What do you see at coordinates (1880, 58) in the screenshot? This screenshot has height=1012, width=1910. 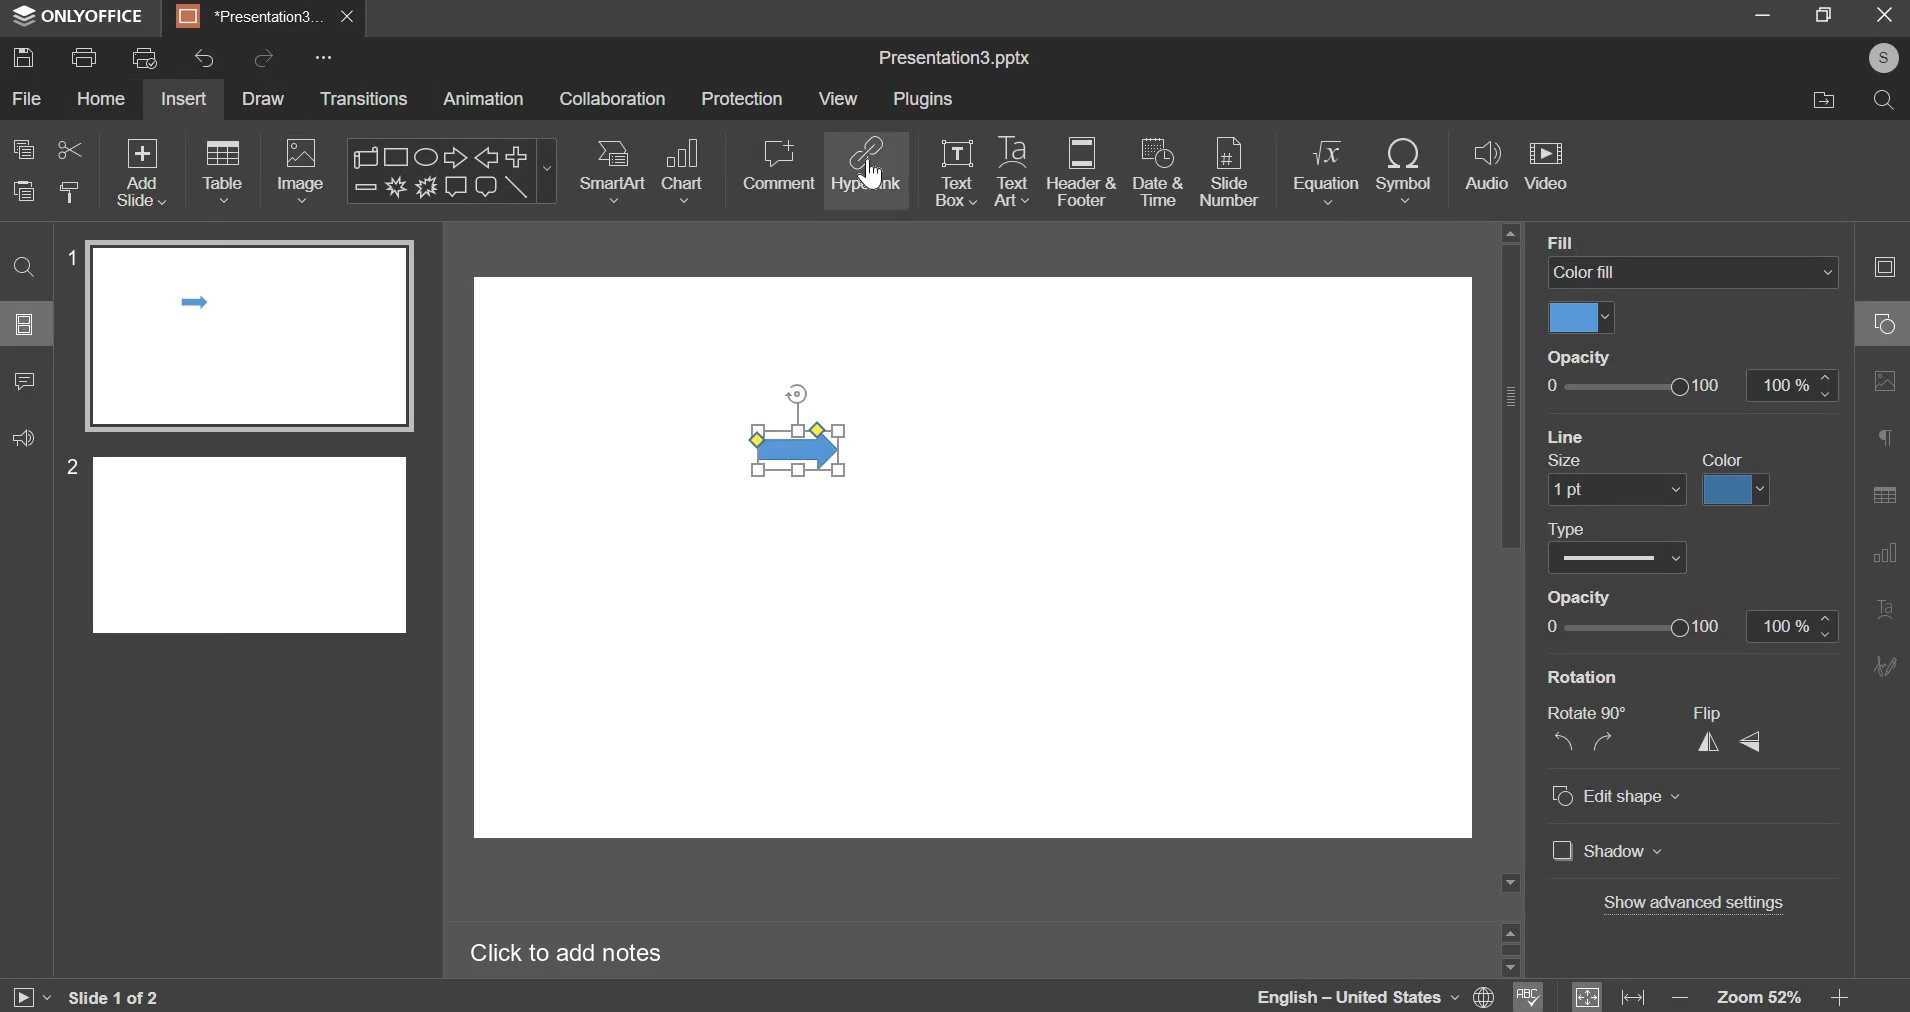 I see `account holder` at bounding box center [1880, 58].